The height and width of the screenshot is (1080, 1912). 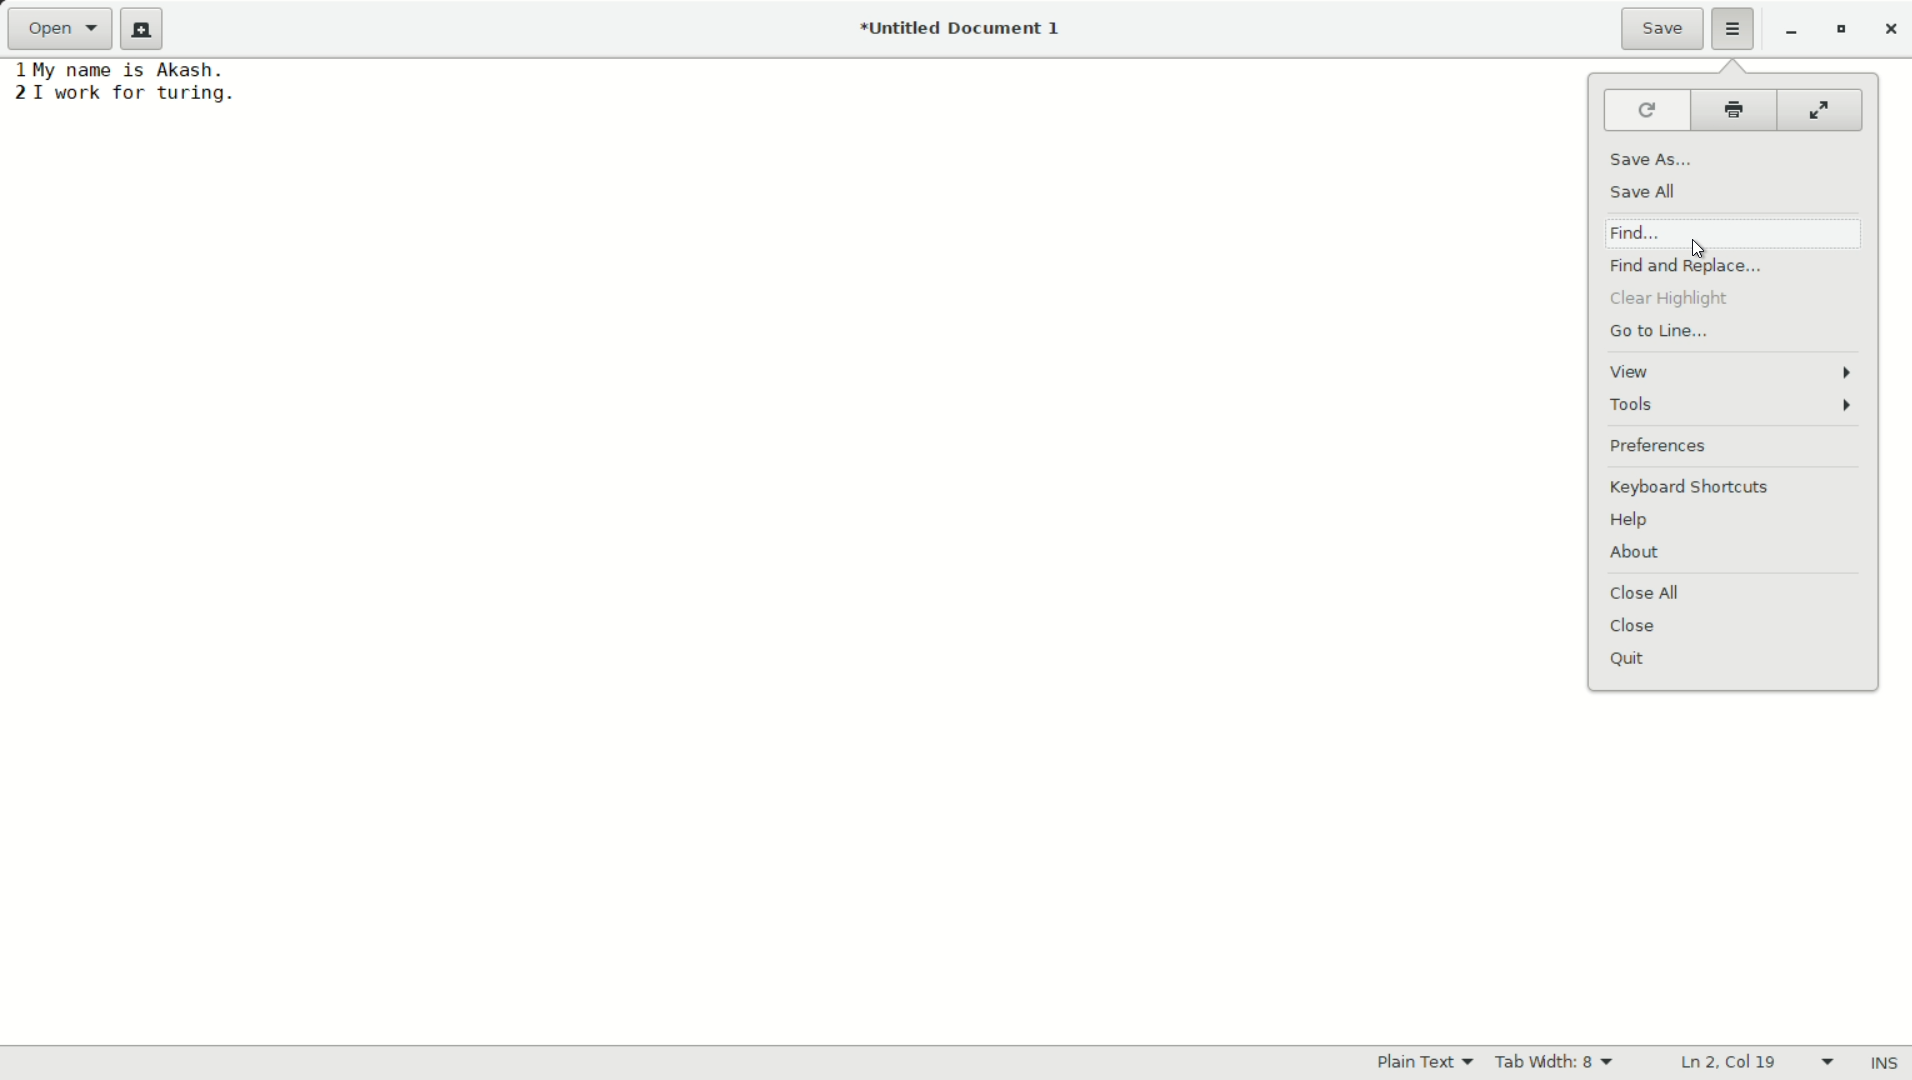 What do you see at coordinates (1880, 1061) in the screenshot?
I see `ins` at bounding box center [1880, 1061].